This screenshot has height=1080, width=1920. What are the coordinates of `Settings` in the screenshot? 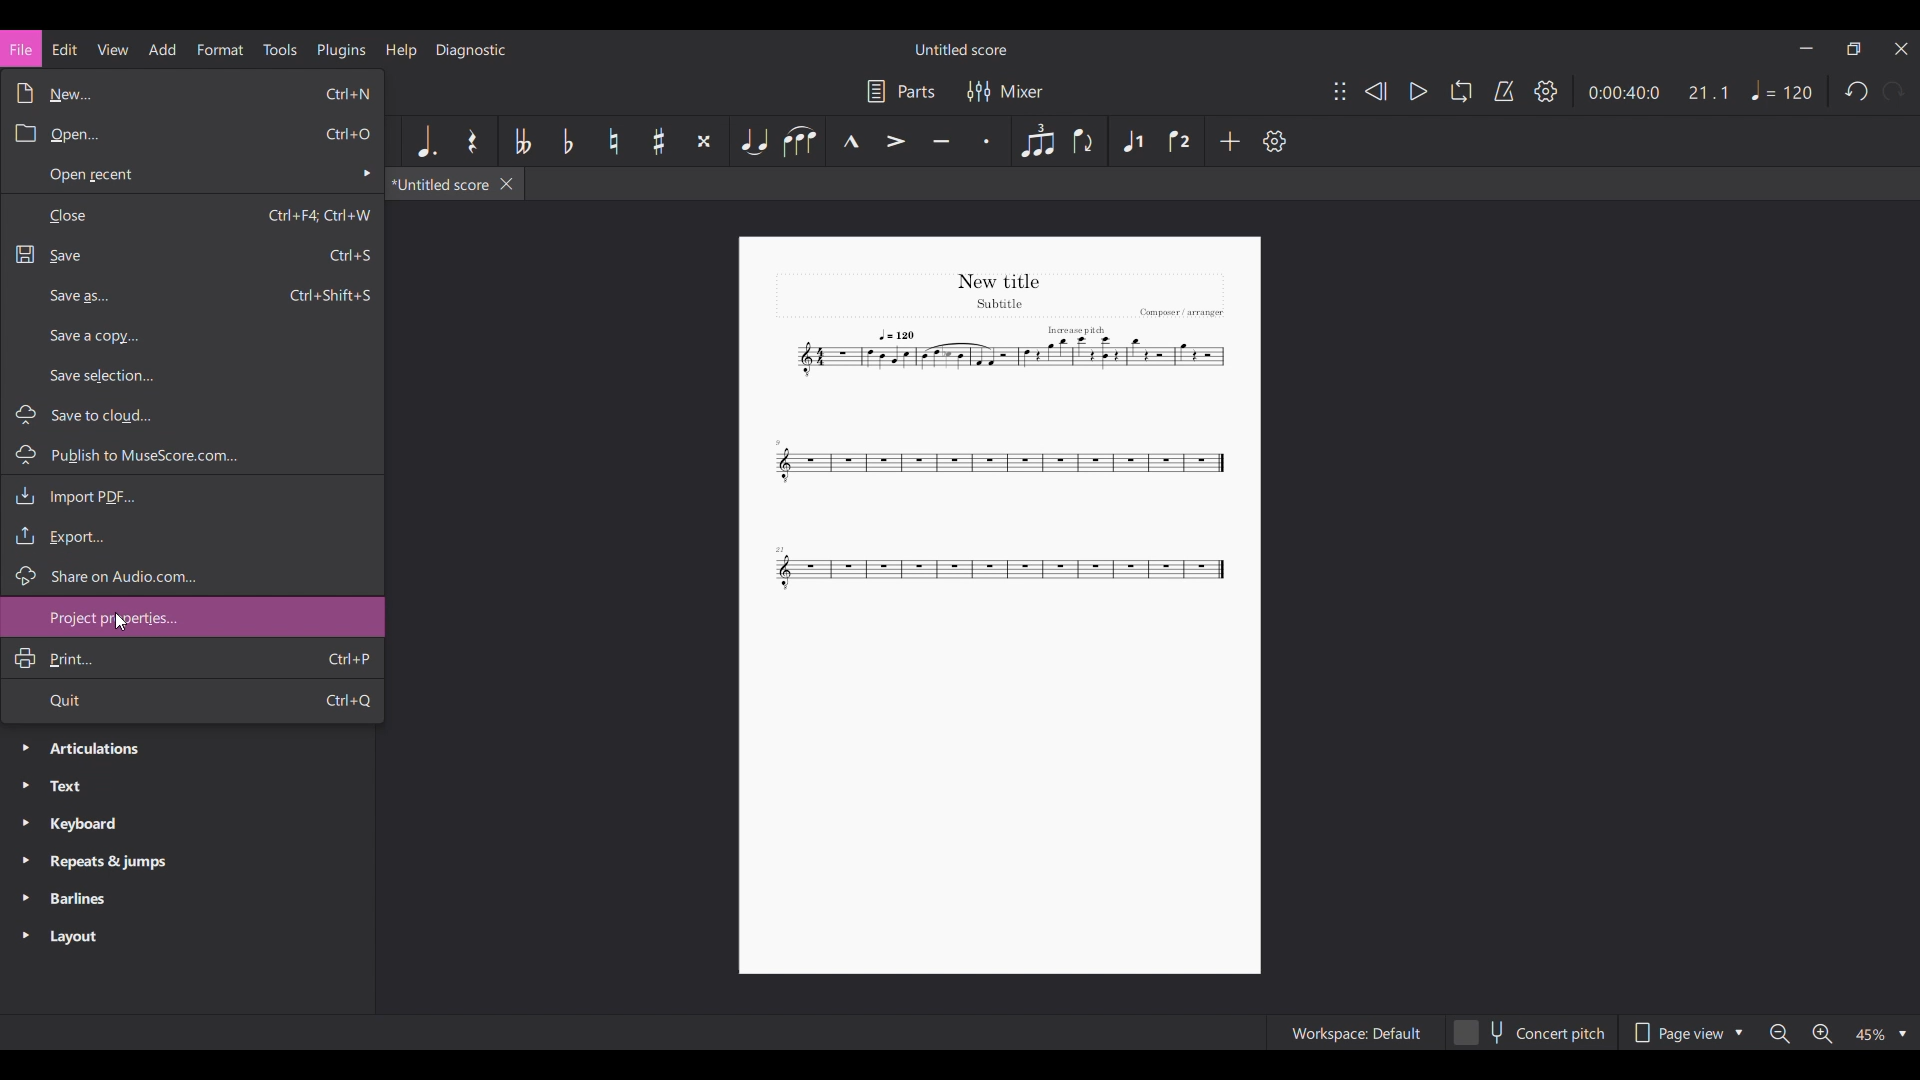 It's located at (1546, 91).